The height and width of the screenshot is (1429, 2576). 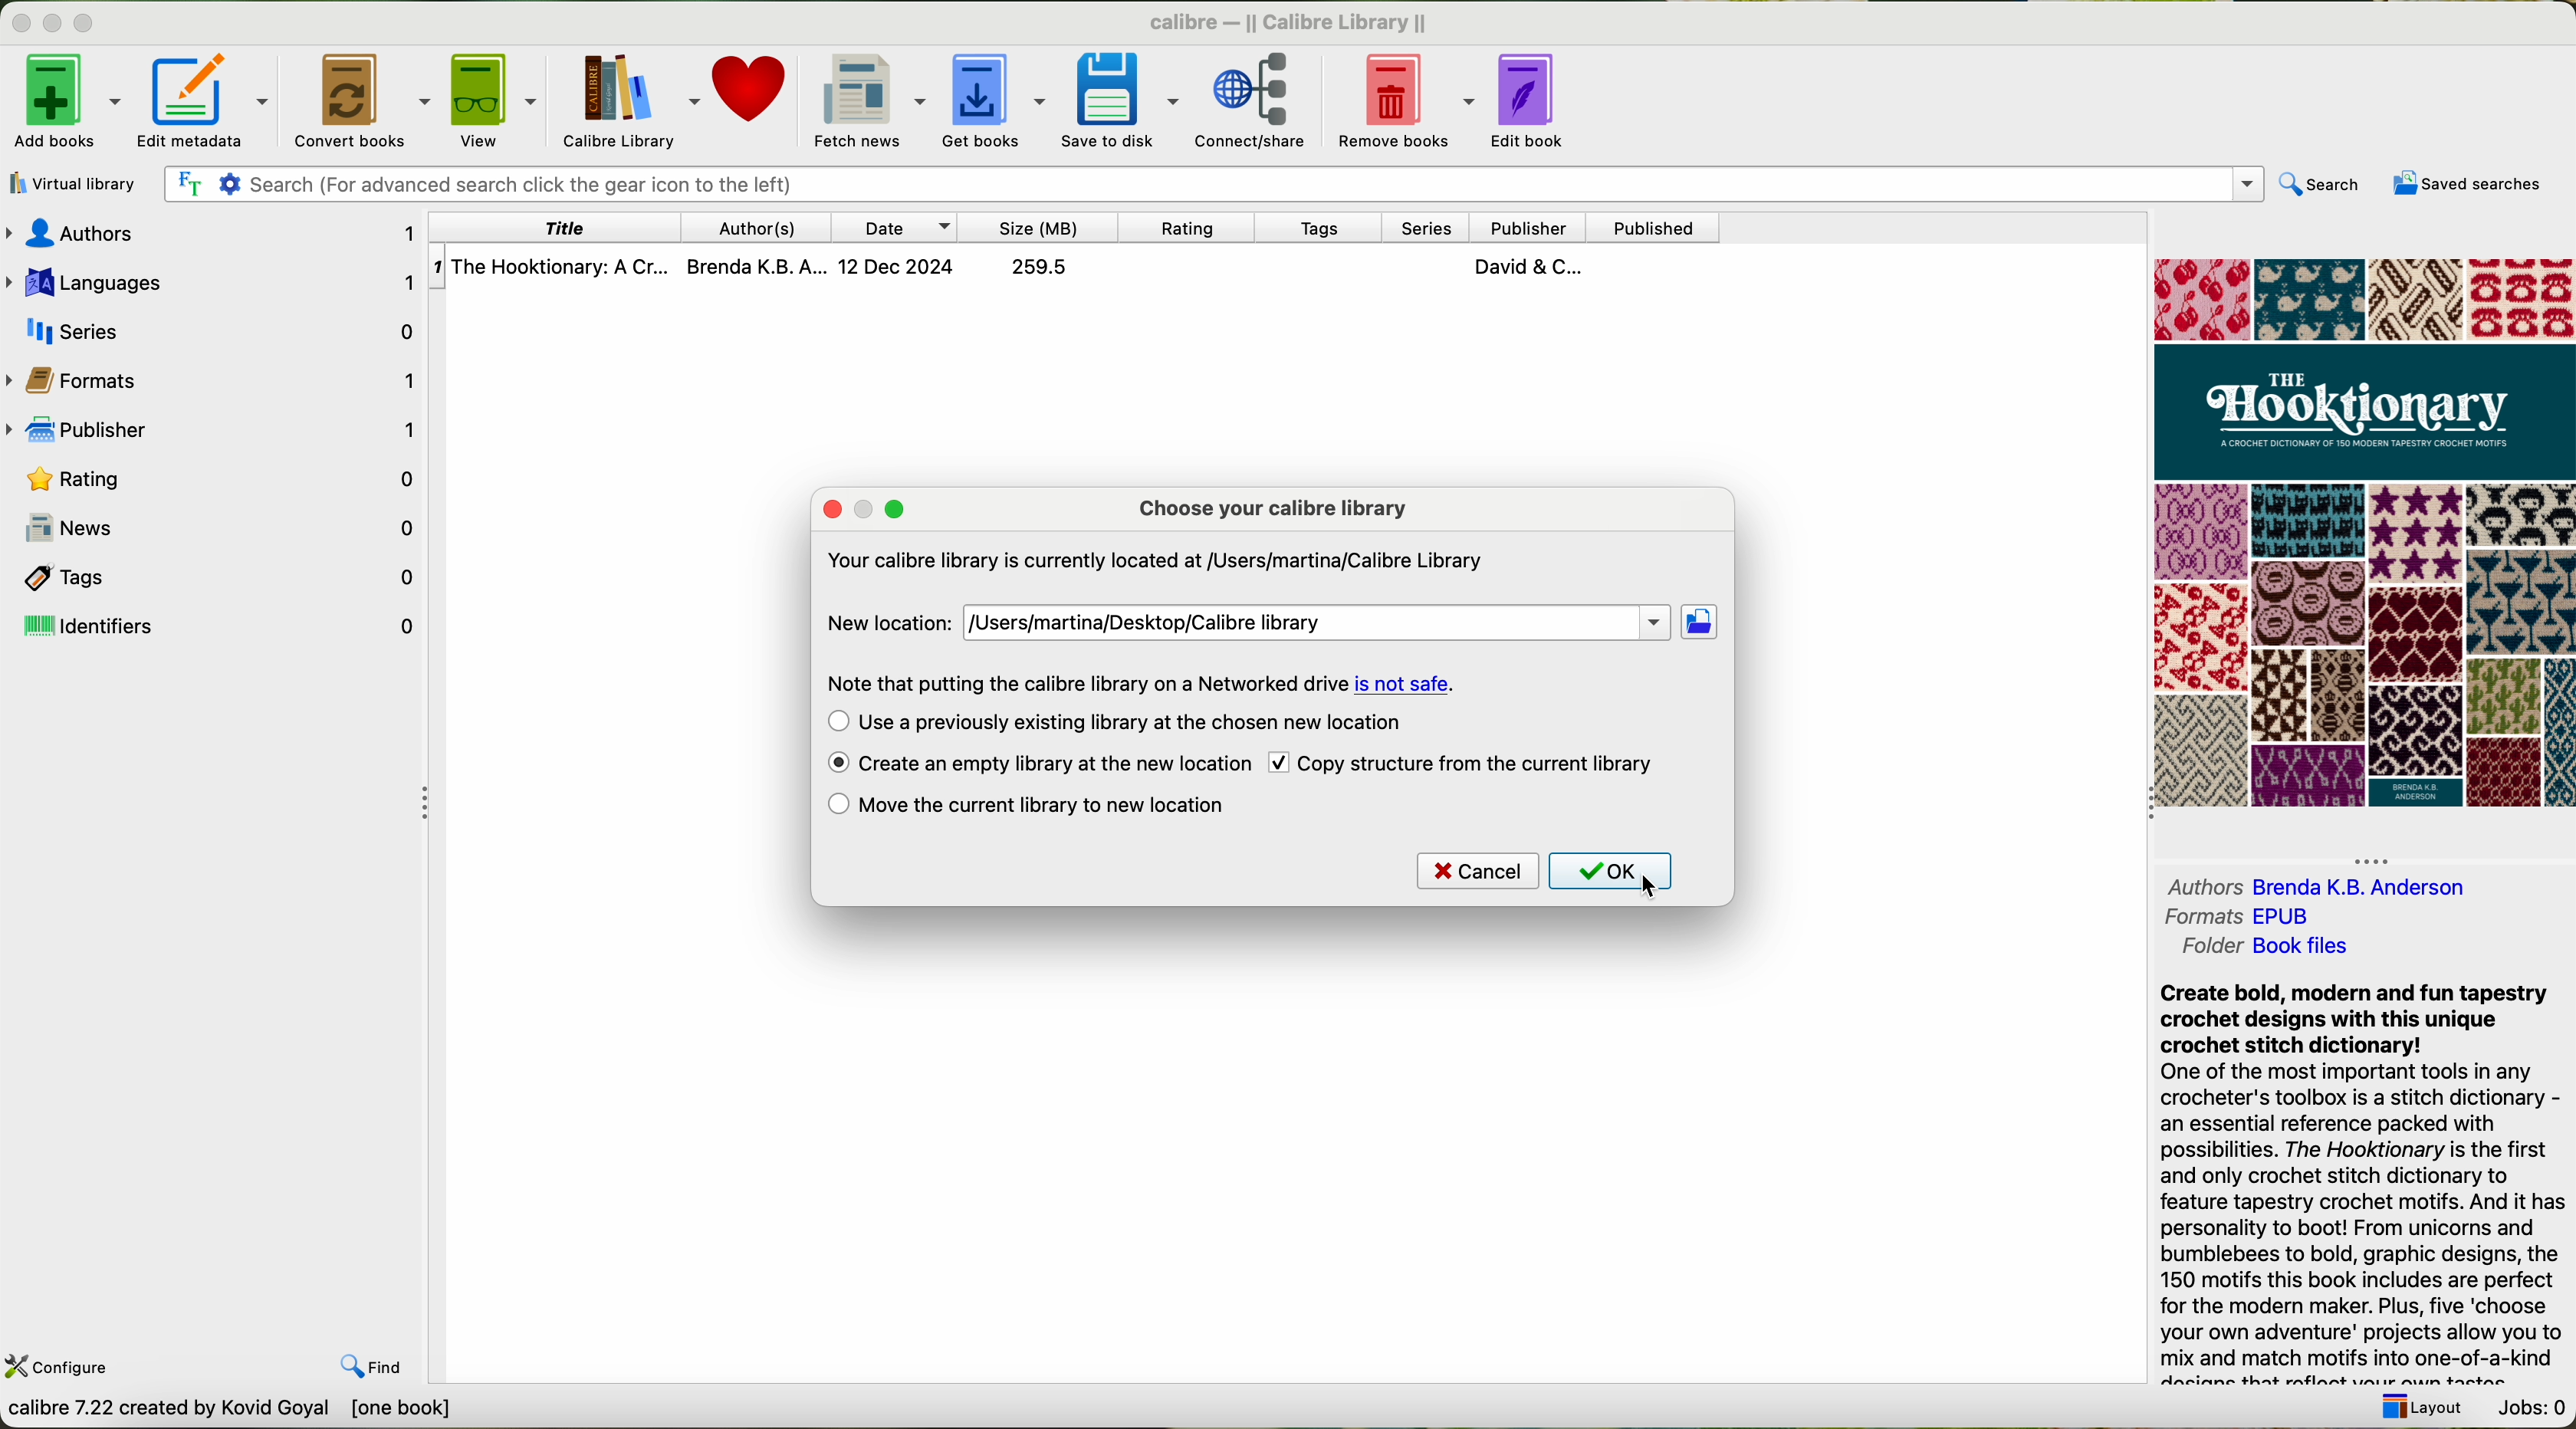 What do you see at coordinates (214, 327) in the screenshot?
I see `series` at bounding box center [214, 327].